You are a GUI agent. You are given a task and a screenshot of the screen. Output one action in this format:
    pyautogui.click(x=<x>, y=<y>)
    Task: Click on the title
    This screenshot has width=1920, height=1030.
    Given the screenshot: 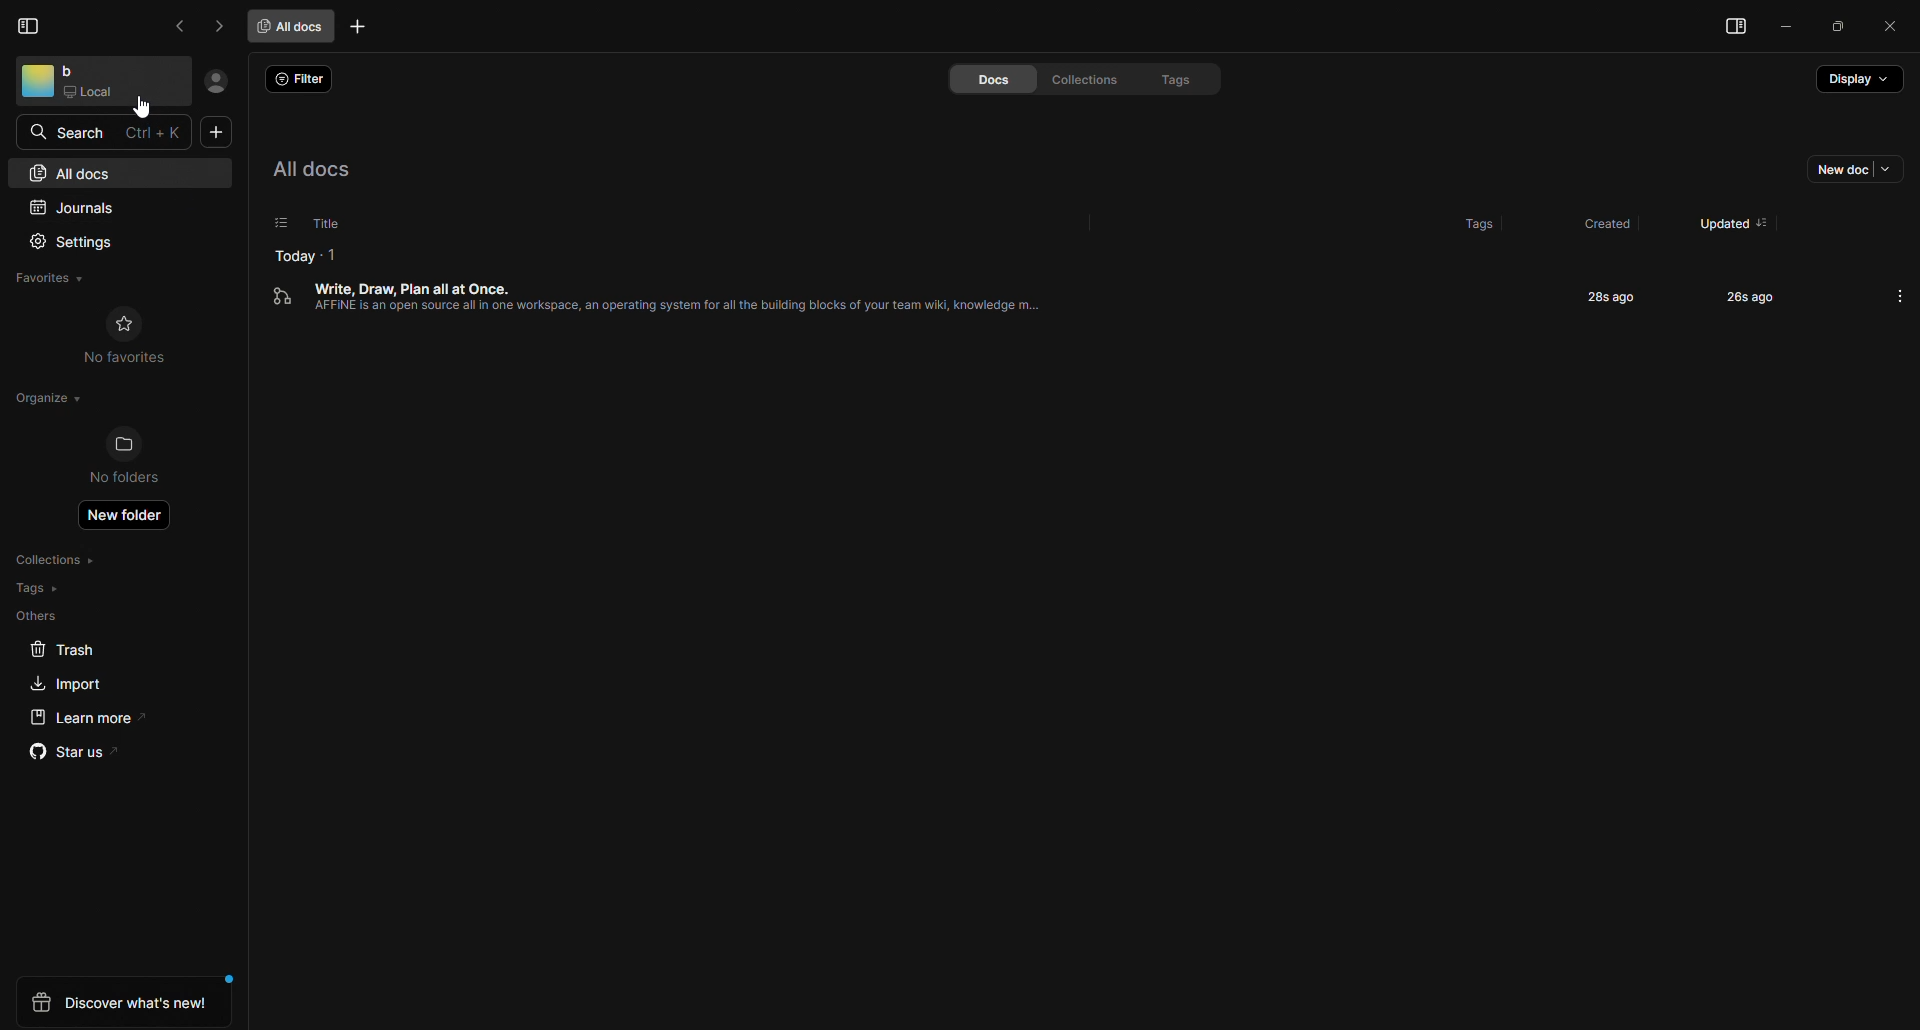 What is the action you would take?
    pyautogui.click(x=323, y=222)
    